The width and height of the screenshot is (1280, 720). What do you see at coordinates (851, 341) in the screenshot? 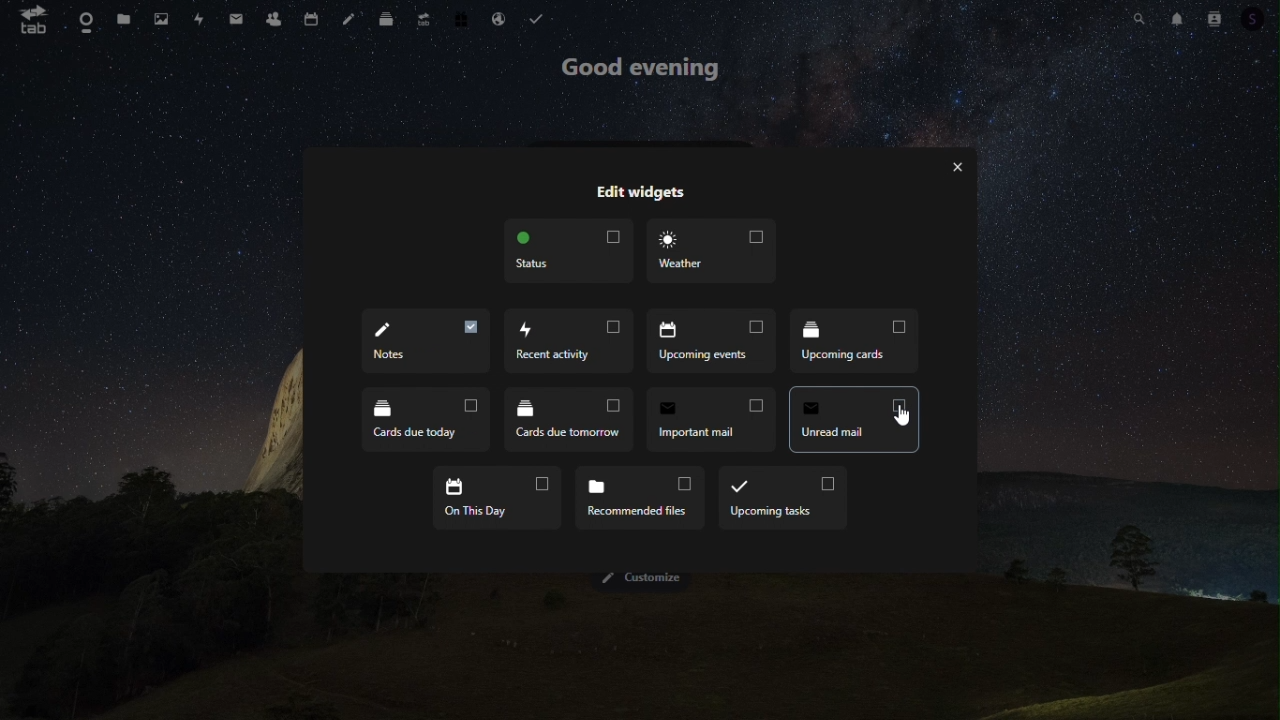
I see `Cards due today` at bounding box center [851, 341].